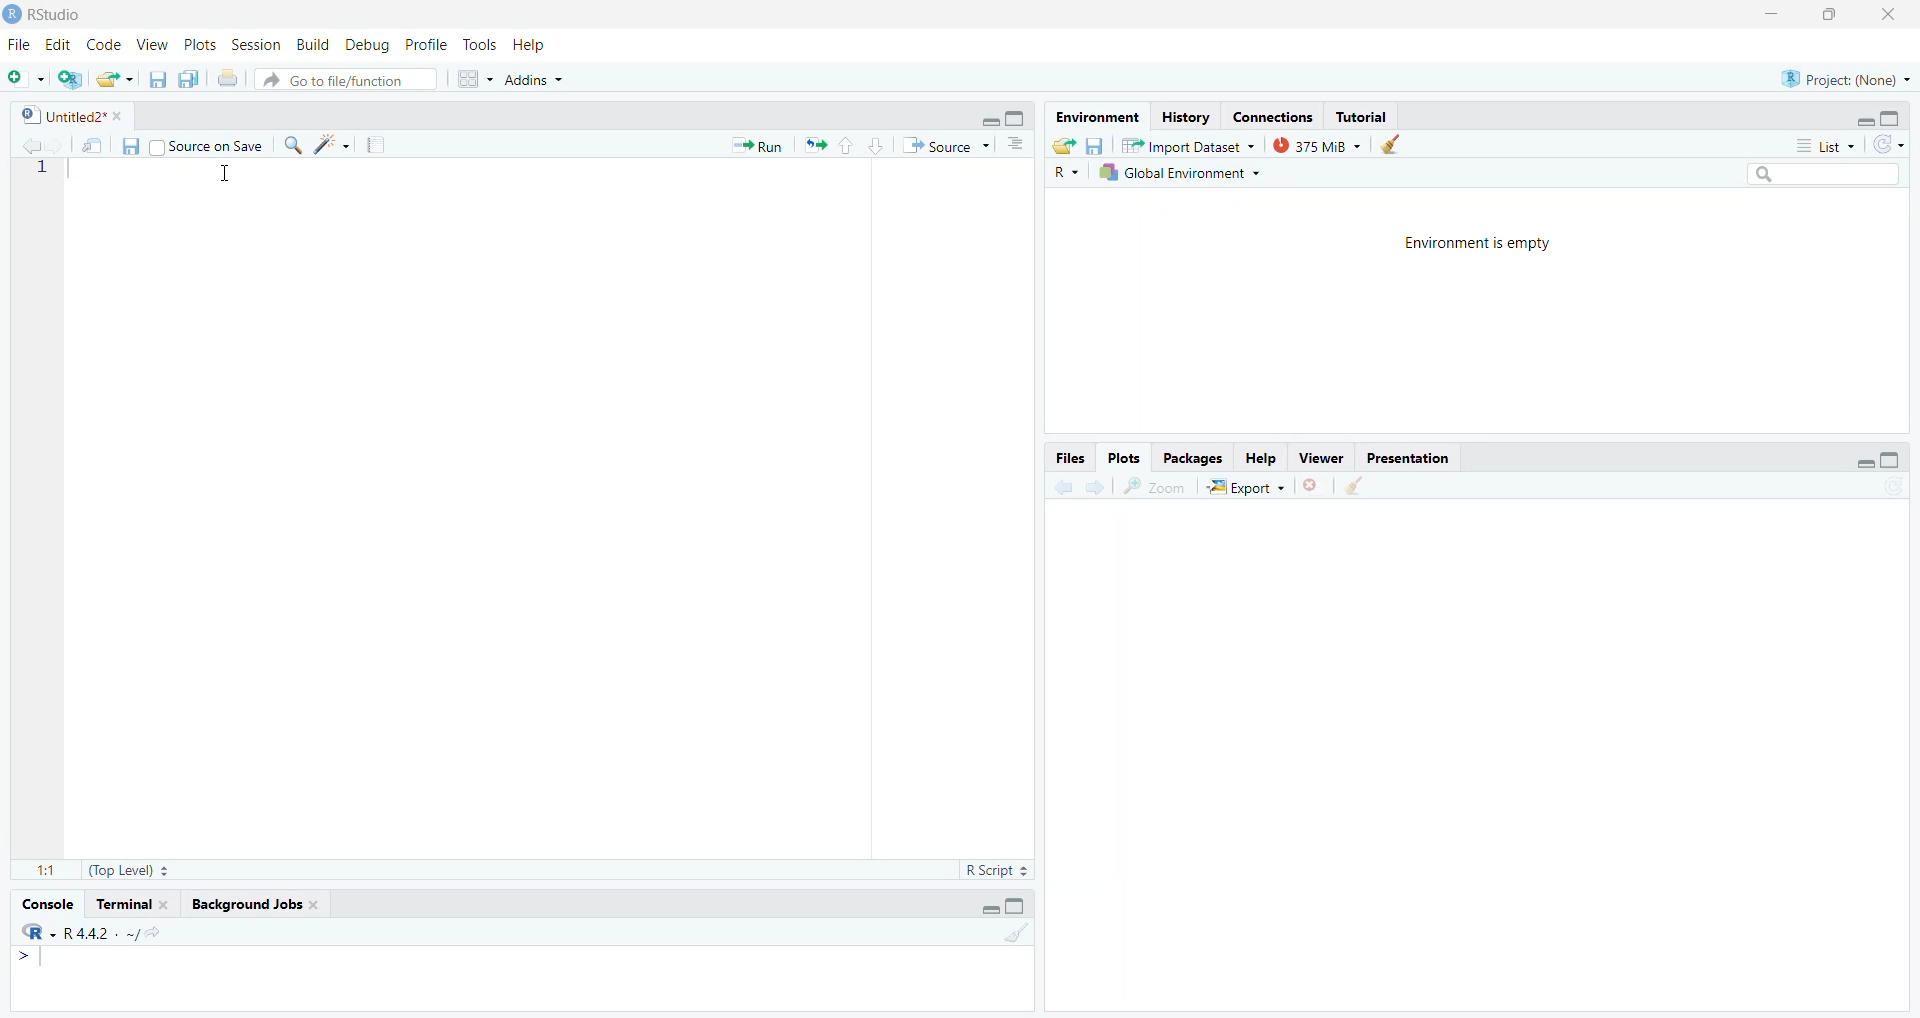 Image resolution: width=1920 pixels, height=1018 pixels. What do you see at coordinates (1858, 462) in the screenshot?
I see `hide r script` at bounding box center [1858, 462].